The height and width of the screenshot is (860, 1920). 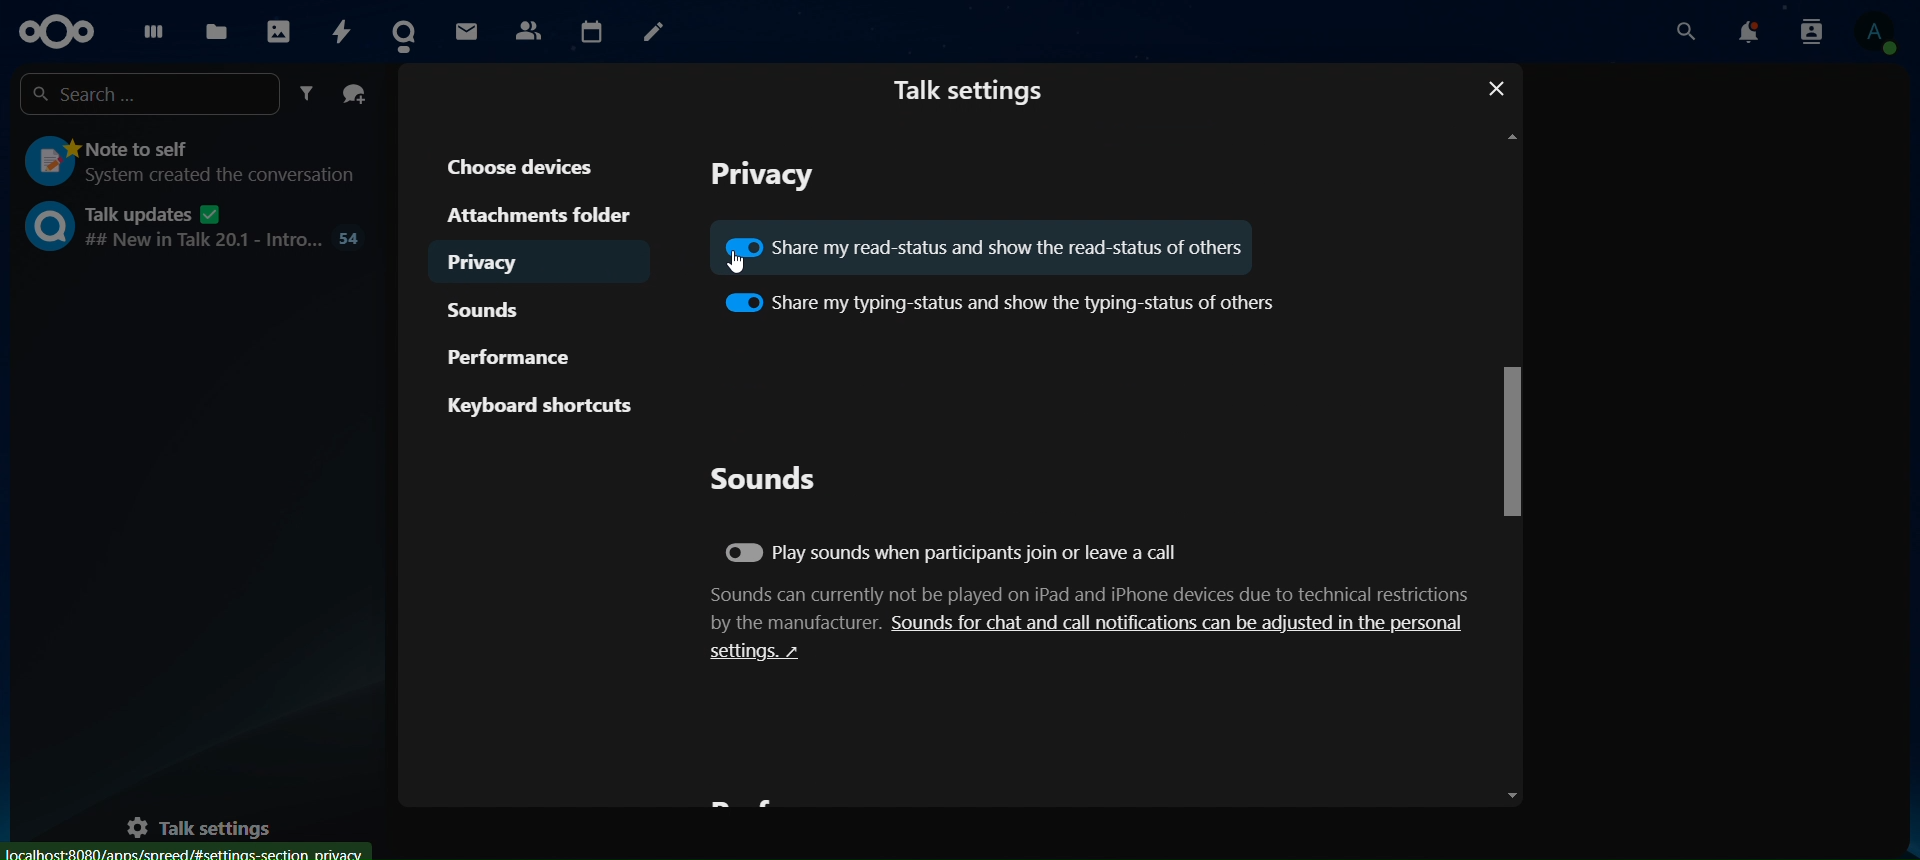 What do you see at coordinates (517, 353) in the screenshot?
I see `performance` at bounding box center [517, 353].